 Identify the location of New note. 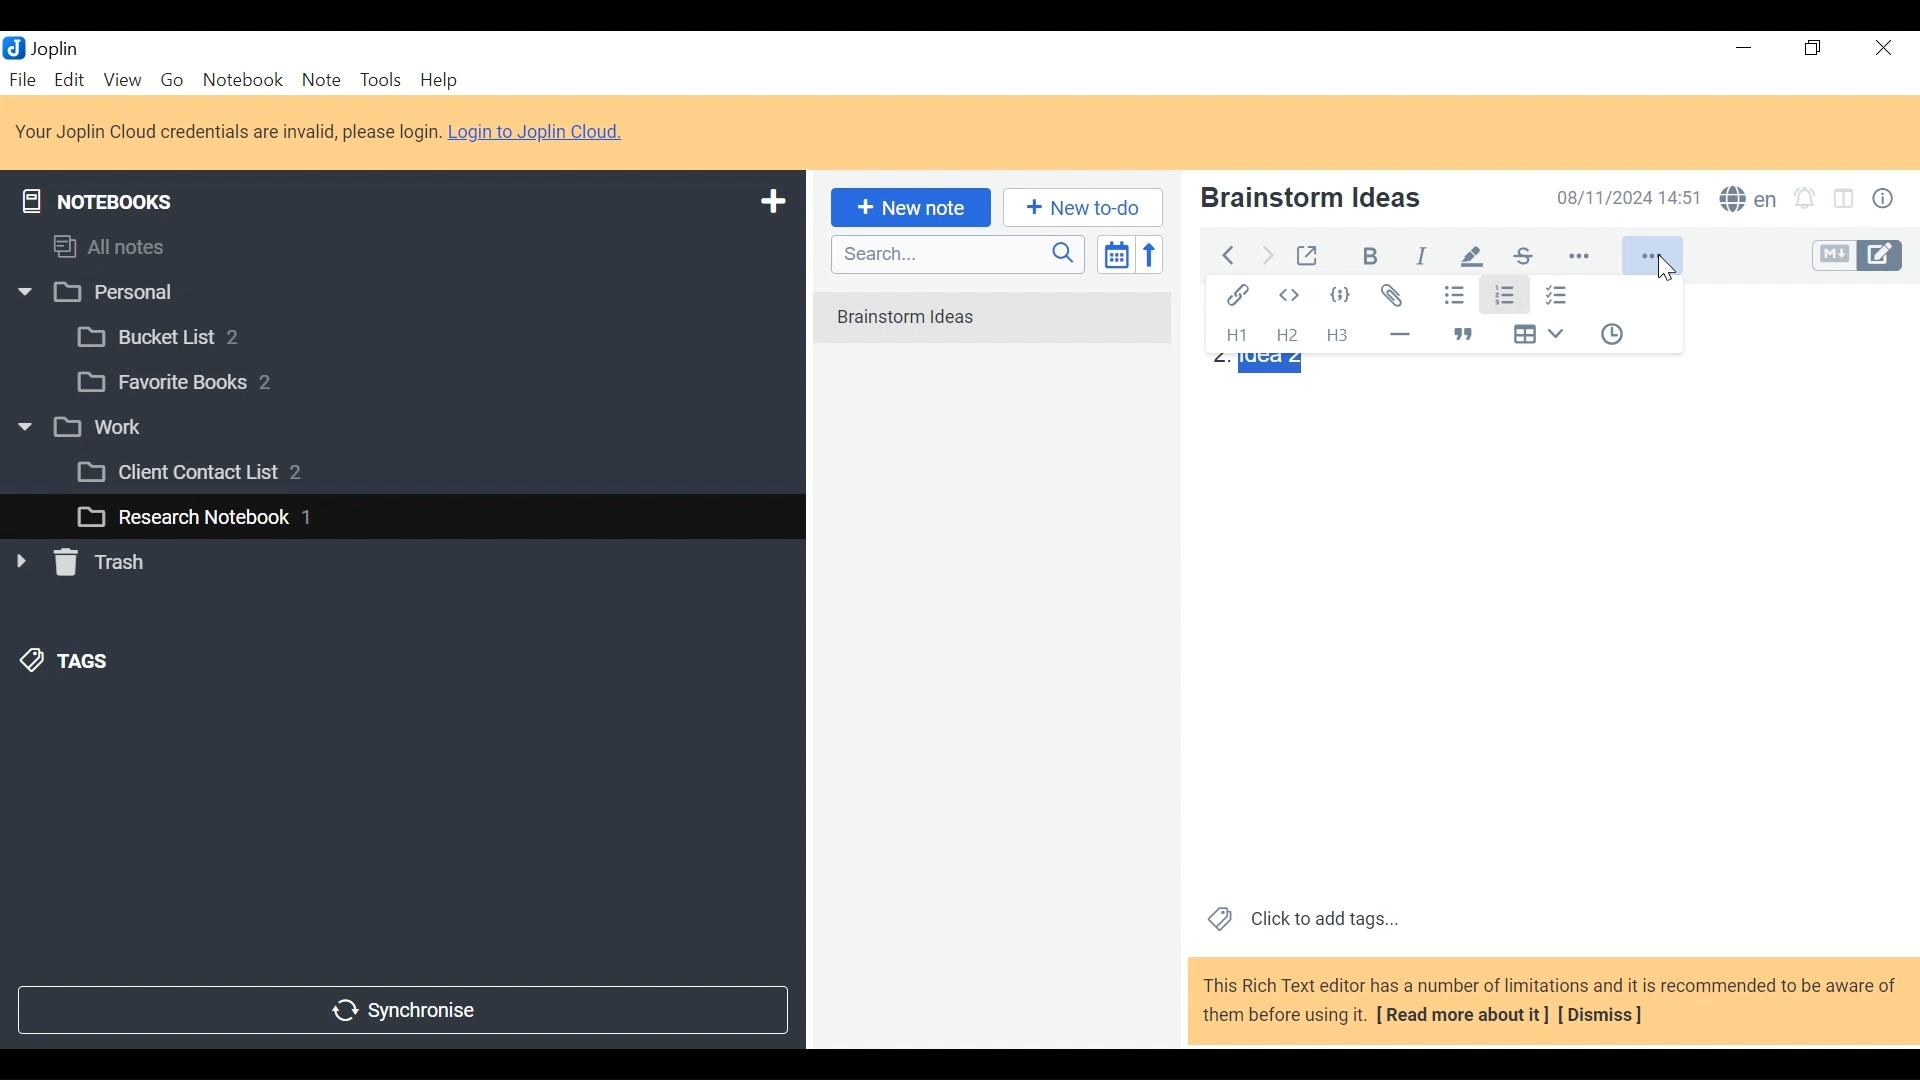
(907, 206).